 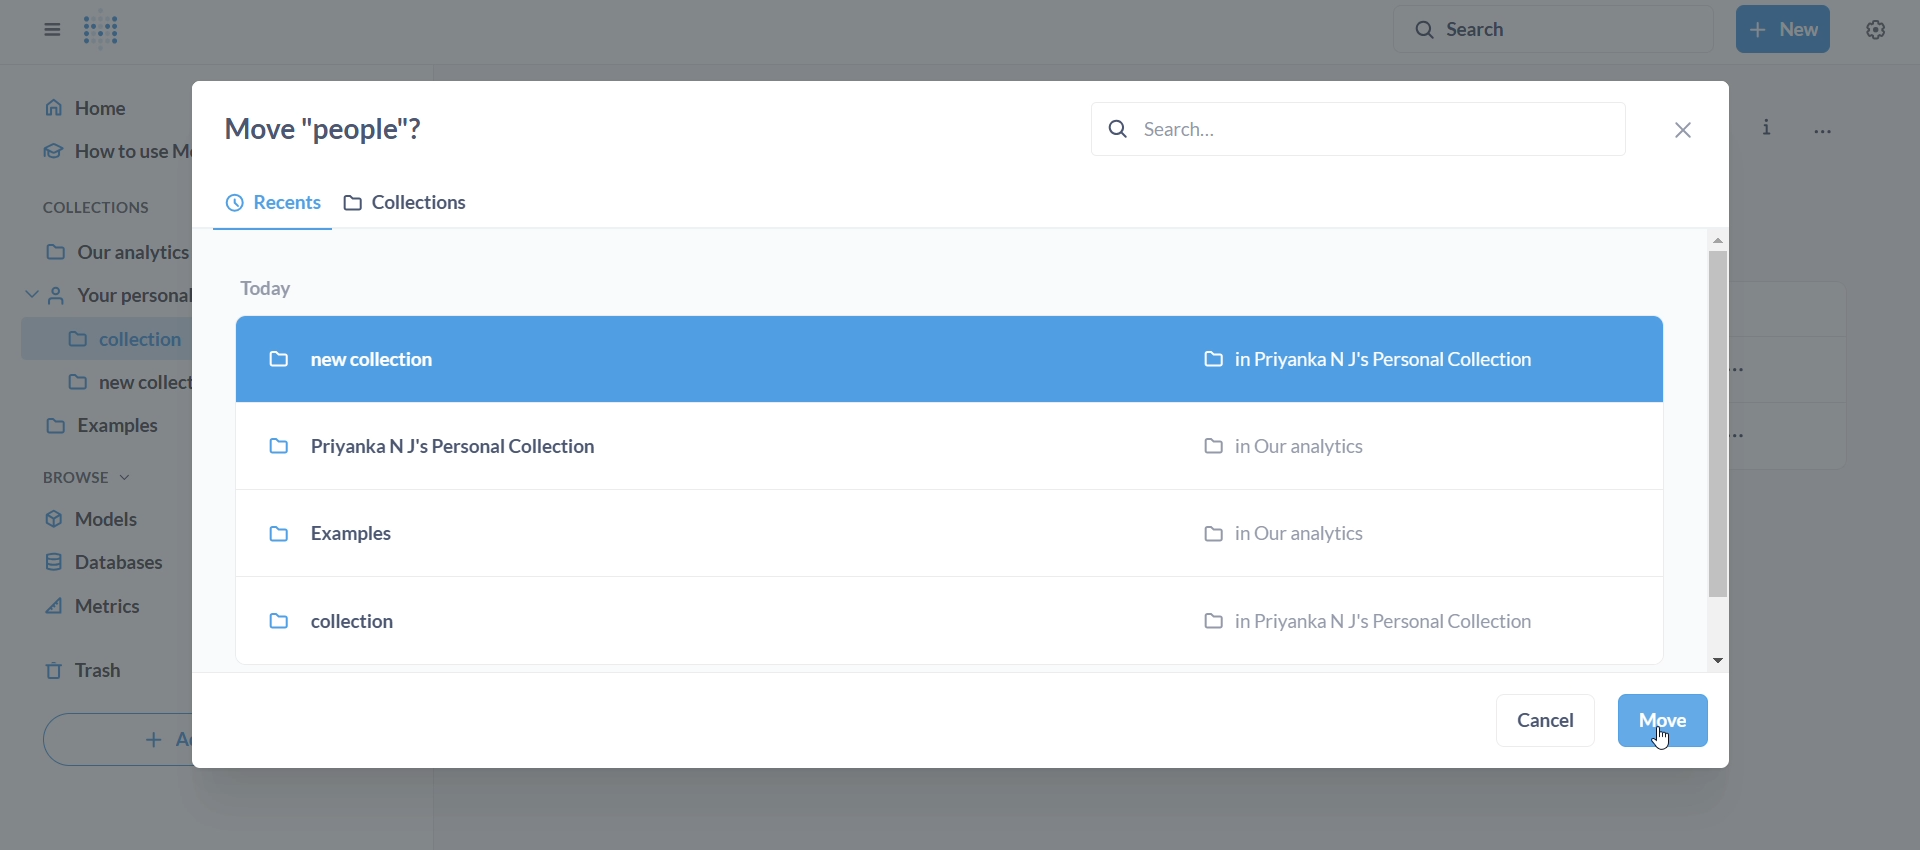 What do you see at coordinates (1545, 720) in the screenshot?
I see `cancel` at bounding box center [1545, 720].